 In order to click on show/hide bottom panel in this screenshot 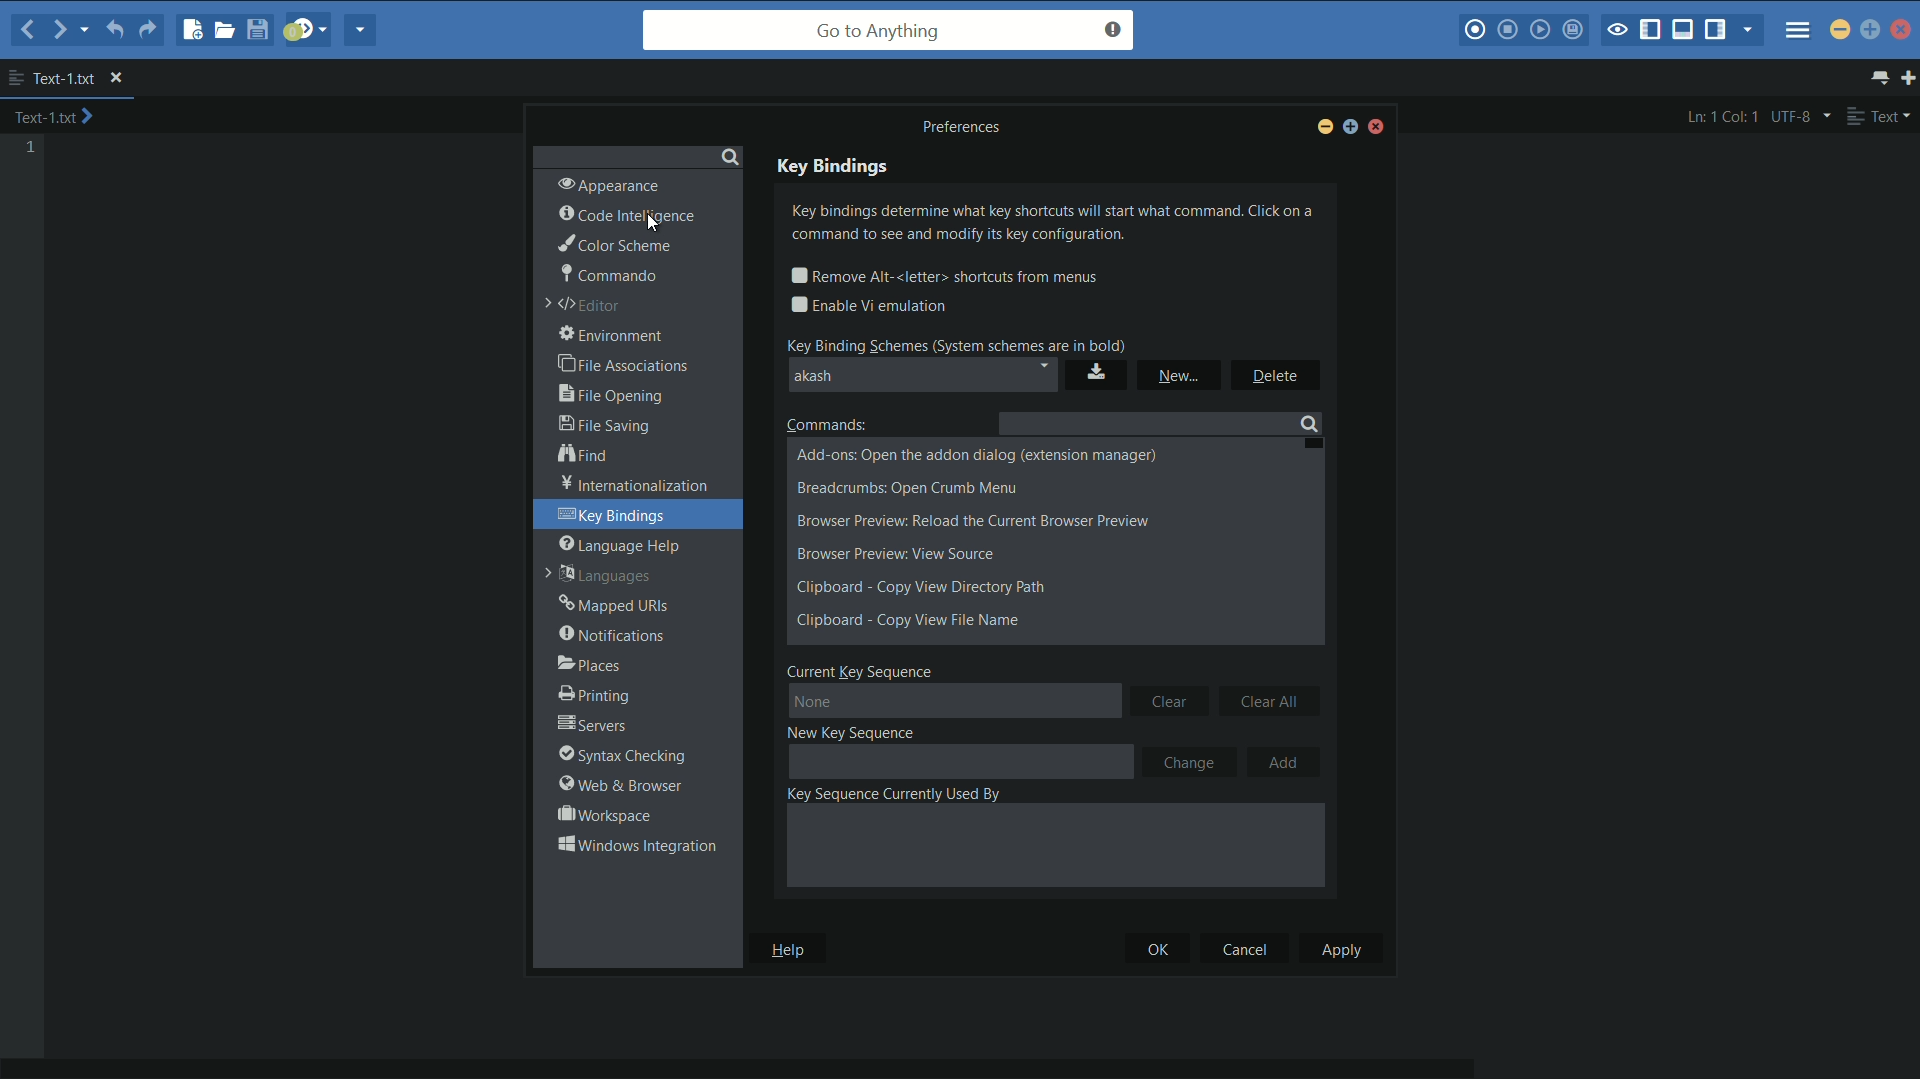, I will do `click(1684, 30)`.